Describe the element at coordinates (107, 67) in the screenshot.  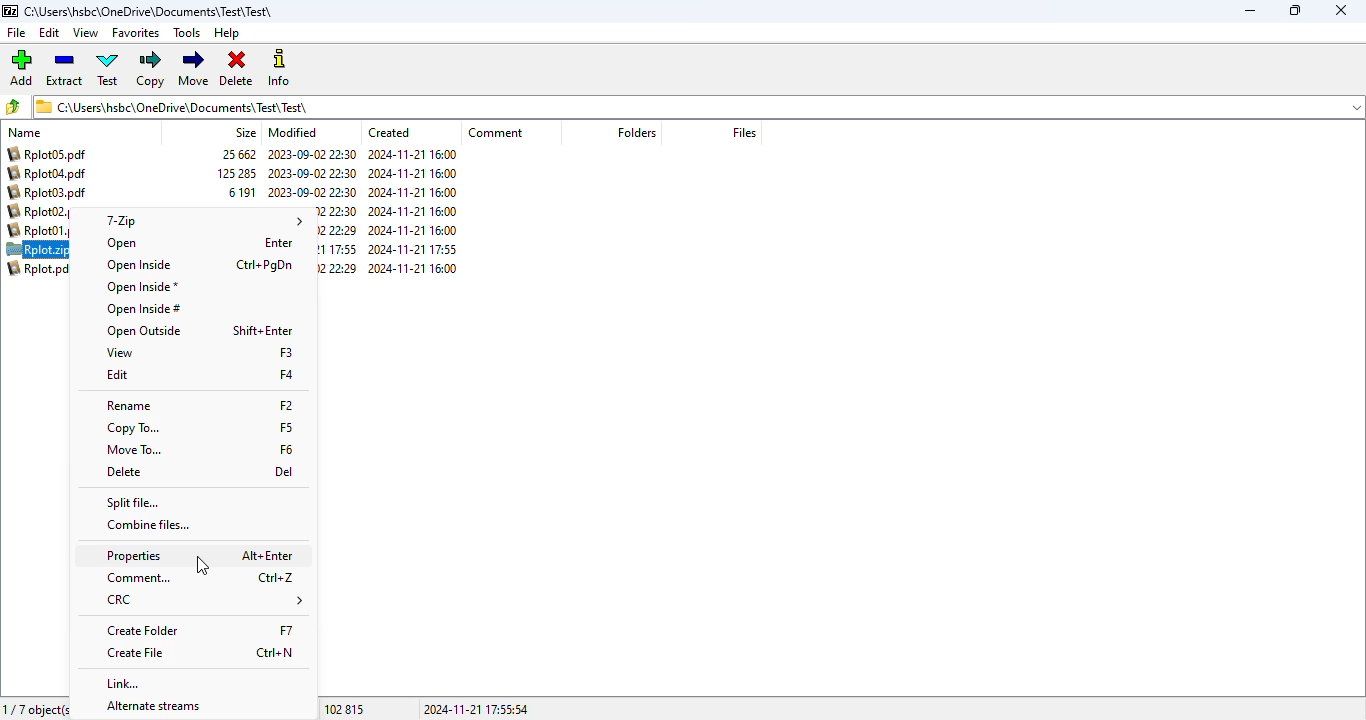
I see `test` at that location.